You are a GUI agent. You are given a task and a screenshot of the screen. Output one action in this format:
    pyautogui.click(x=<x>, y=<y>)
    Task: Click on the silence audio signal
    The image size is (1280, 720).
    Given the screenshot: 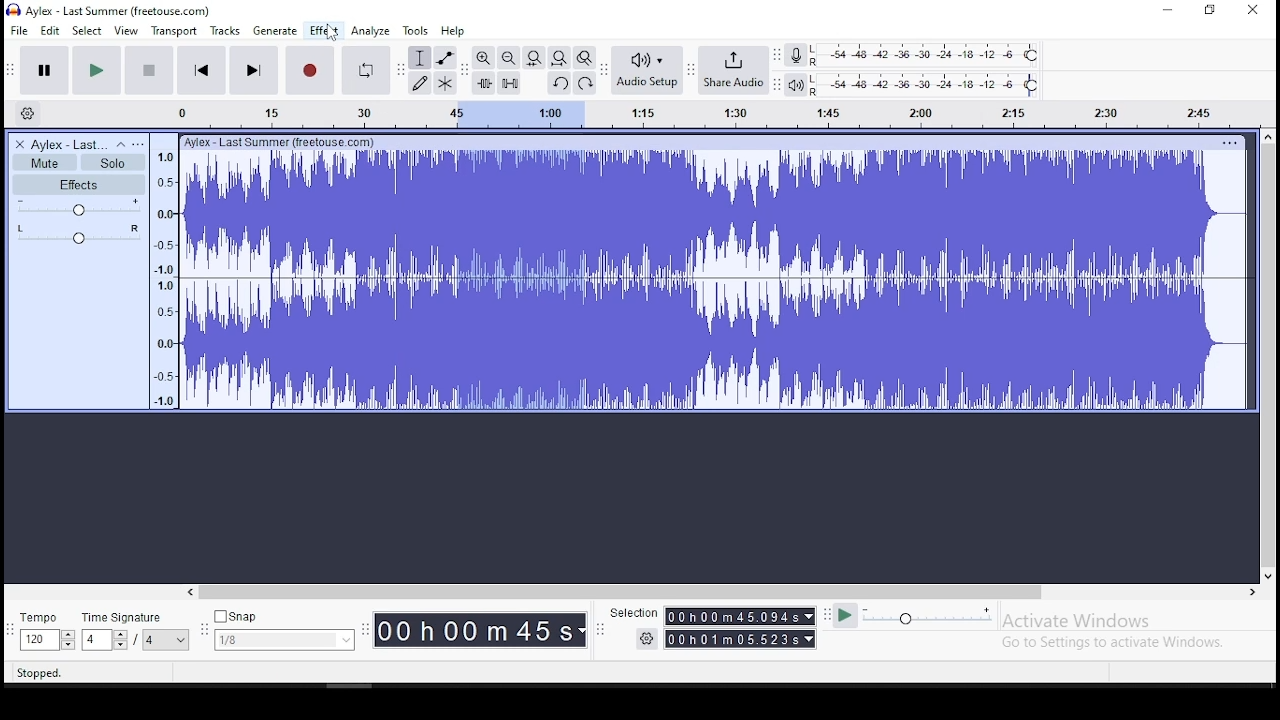 What is the action you would take?
    pyautogui.click(x=509, y=81)
    